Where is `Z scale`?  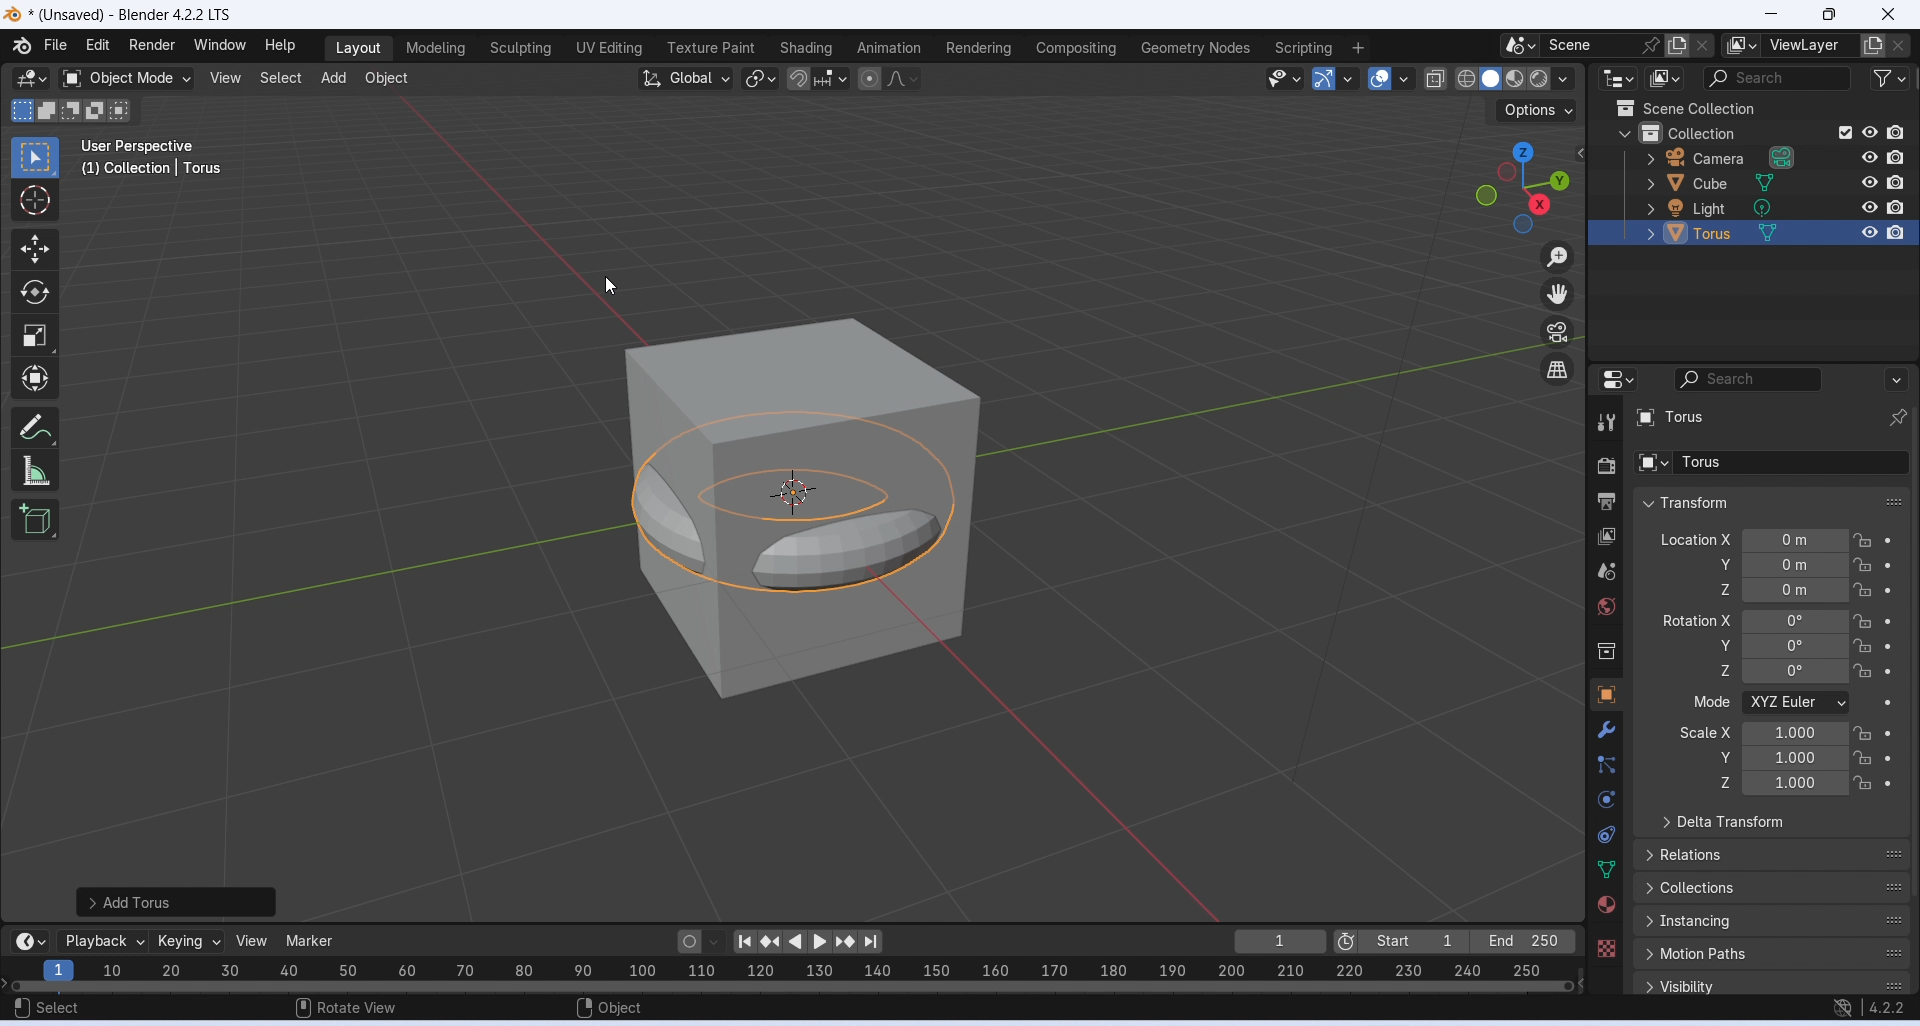
Z scale is located at coordinates (1819, 783).